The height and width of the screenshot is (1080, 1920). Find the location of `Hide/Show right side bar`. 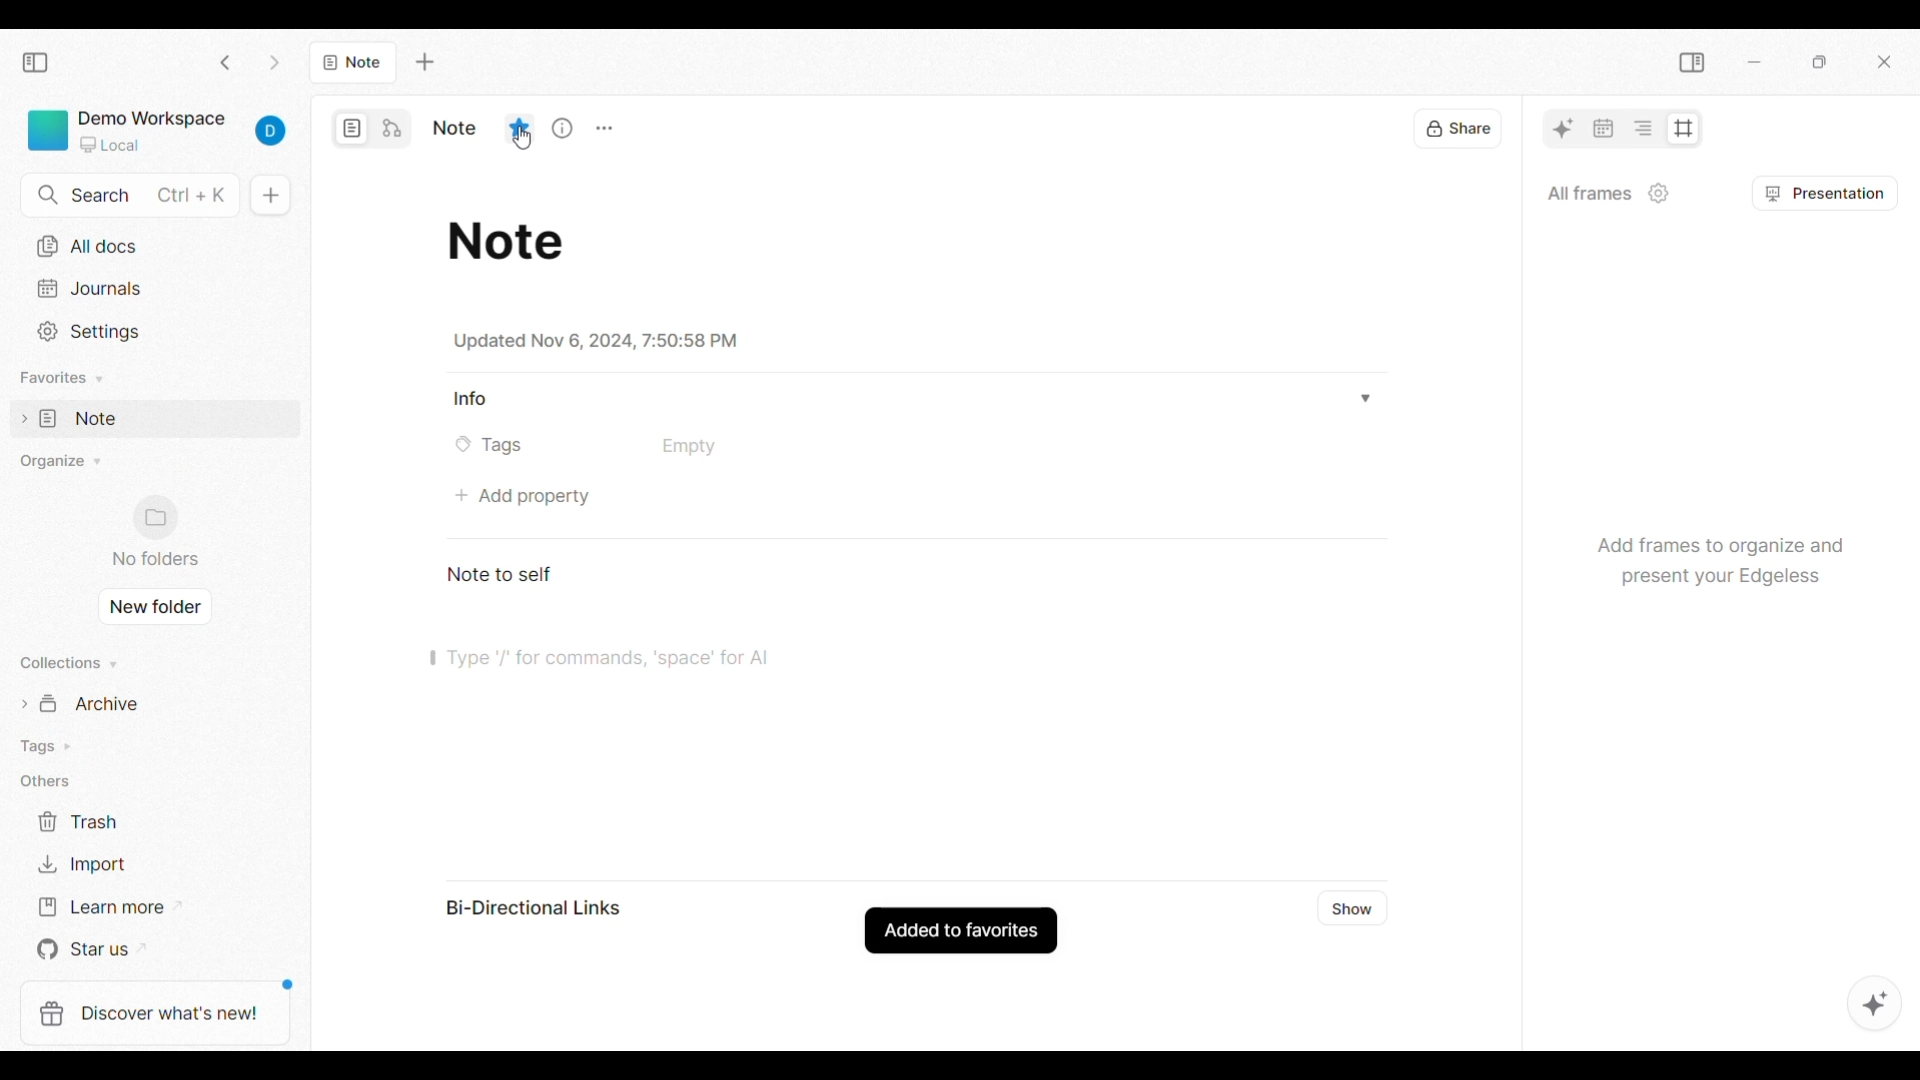

Hide/Show right side bar is located at coordinates (1692, 63).